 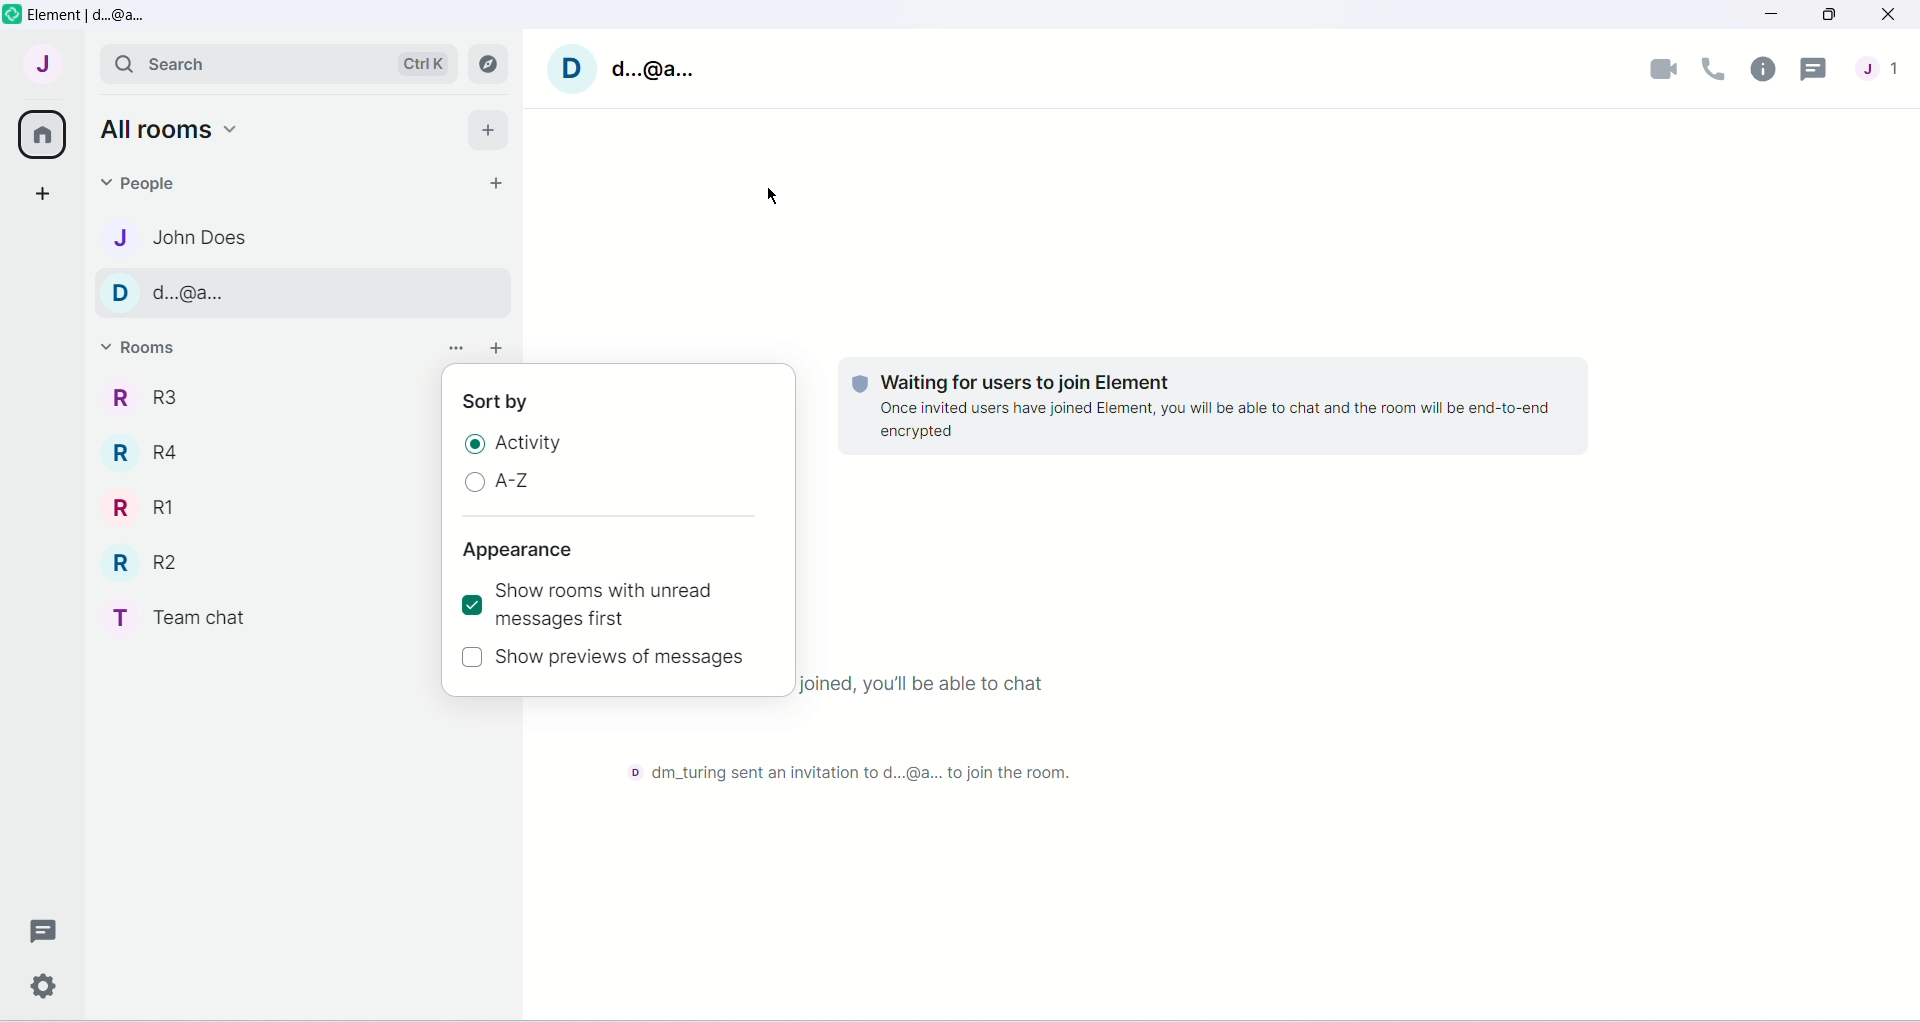 What do you see at coordinates (88, 12) in the screenshot?
I see `Element d..@a` at bounding box center [88, 12].